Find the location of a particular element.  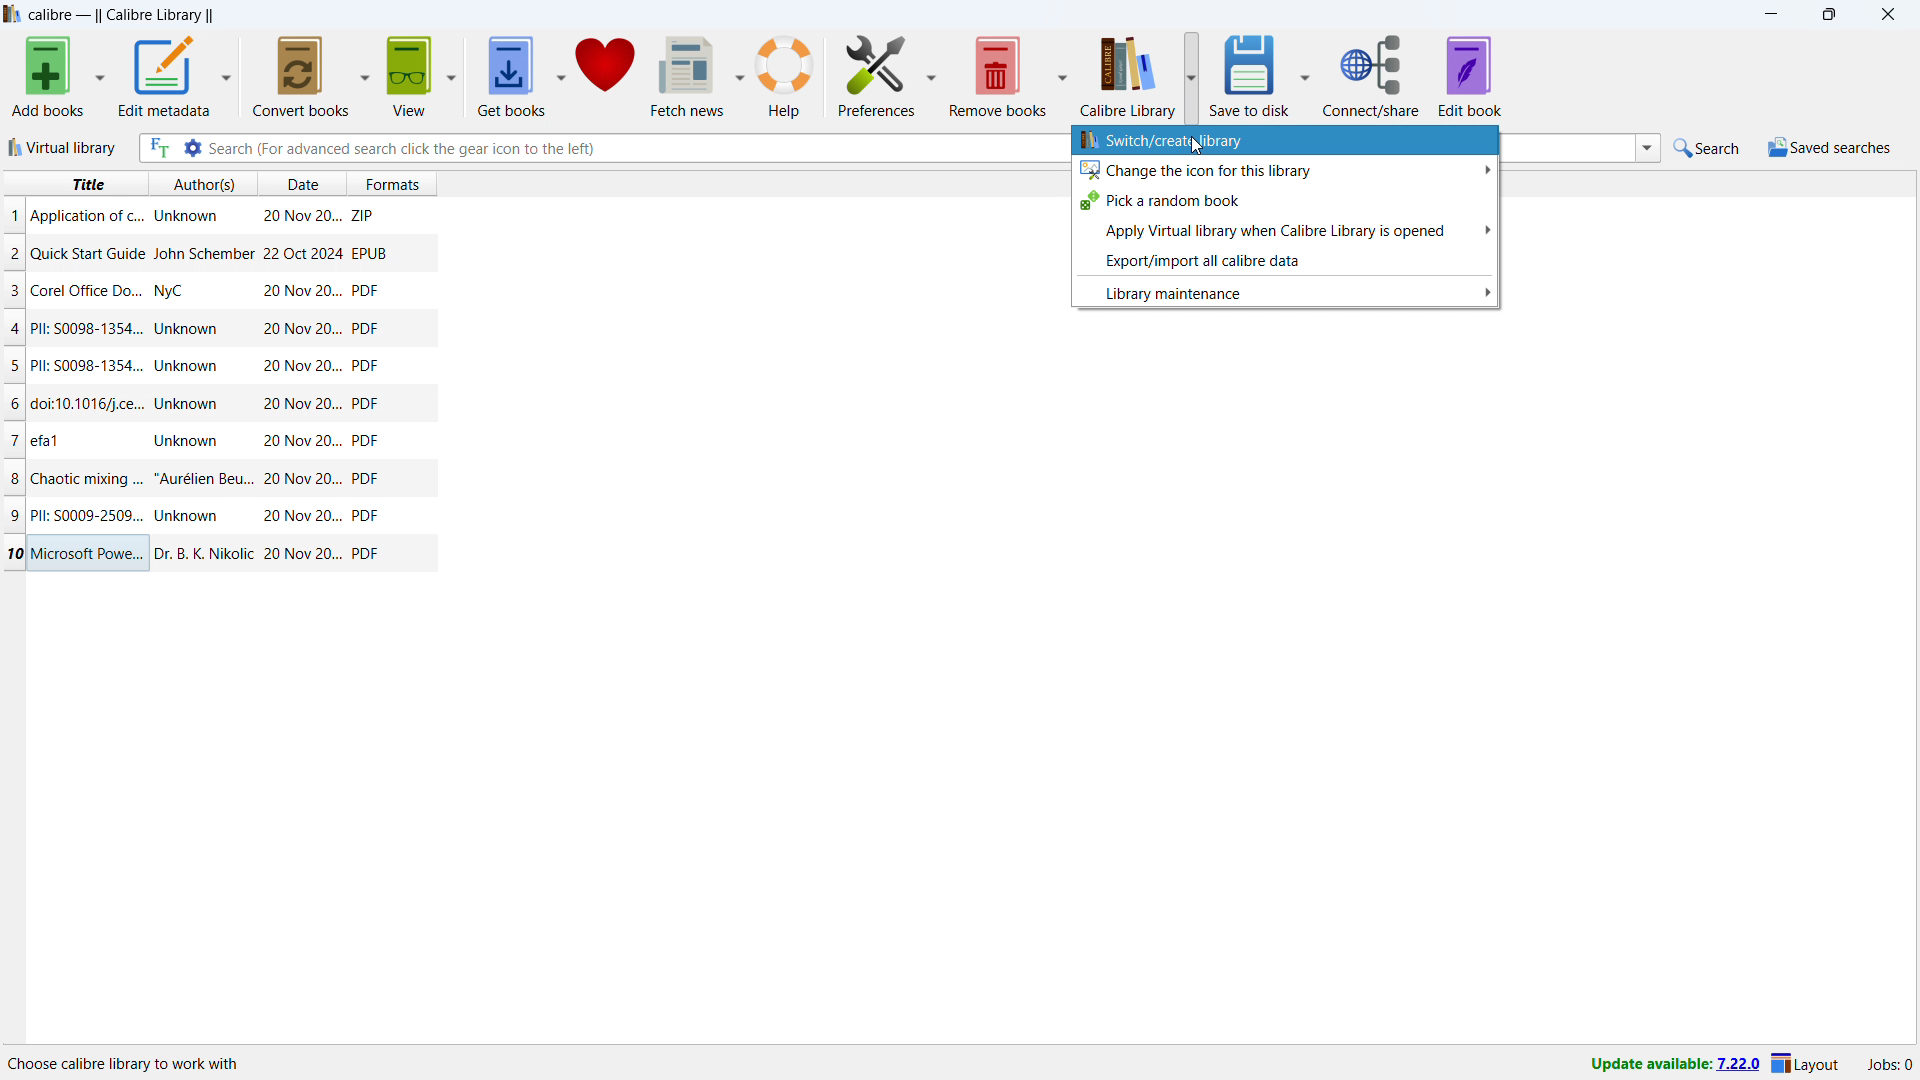

connect/share is located at coordinates (1371, 76).